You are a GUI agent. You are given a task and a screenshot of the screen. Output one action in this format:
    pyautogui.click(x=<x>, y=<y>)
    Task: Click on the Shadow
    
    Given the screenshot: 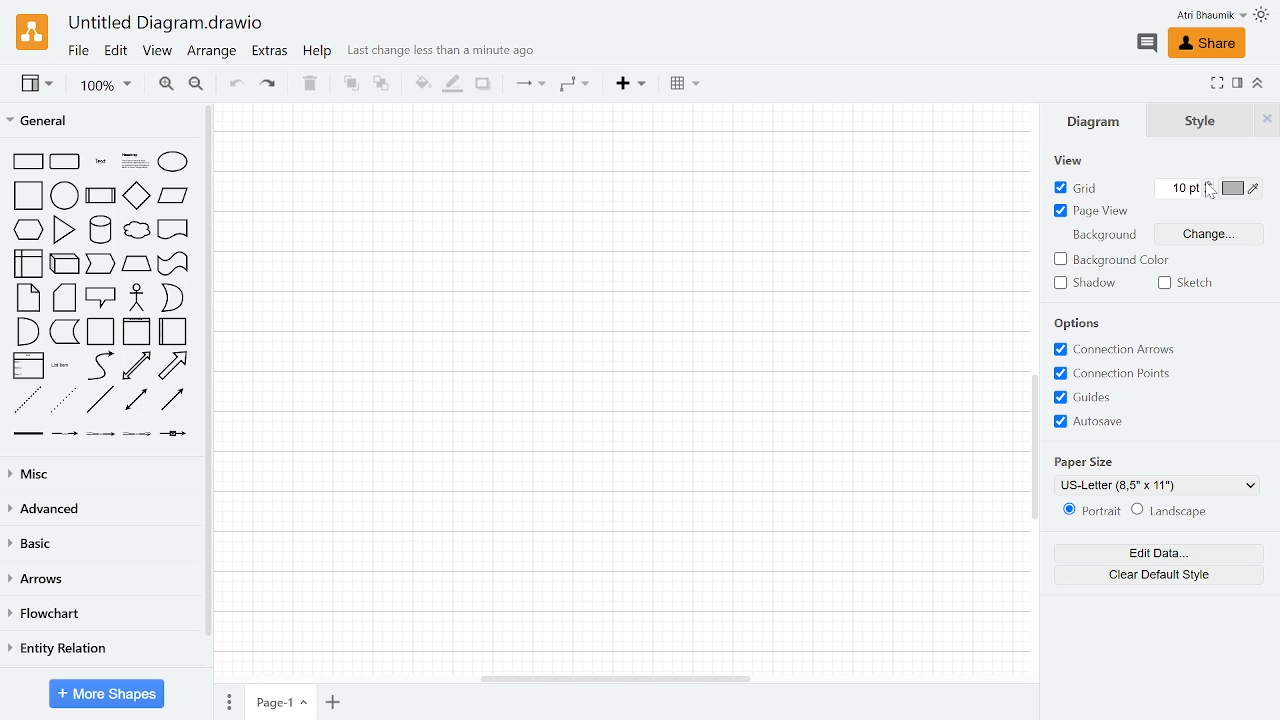 What is the action you would take?
    pyautogui.click(x=484, y=85)
    